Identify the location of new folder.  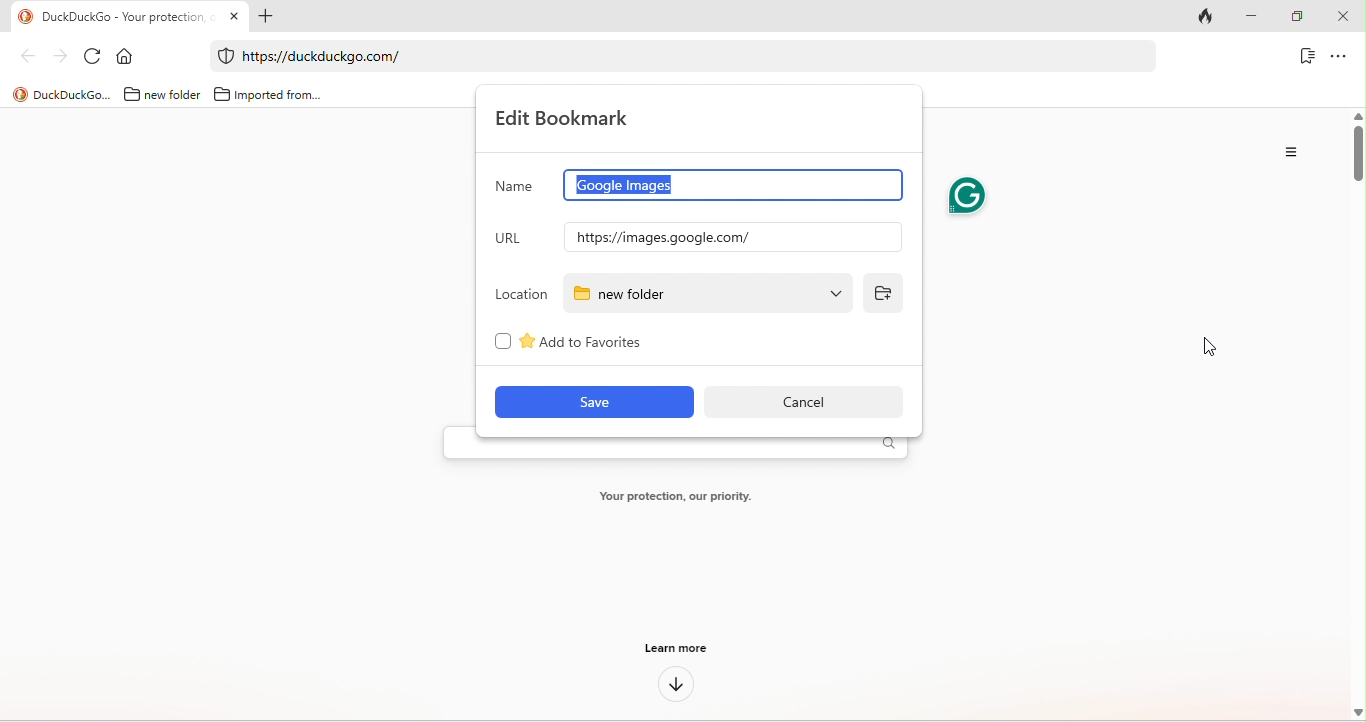
(159, 94).